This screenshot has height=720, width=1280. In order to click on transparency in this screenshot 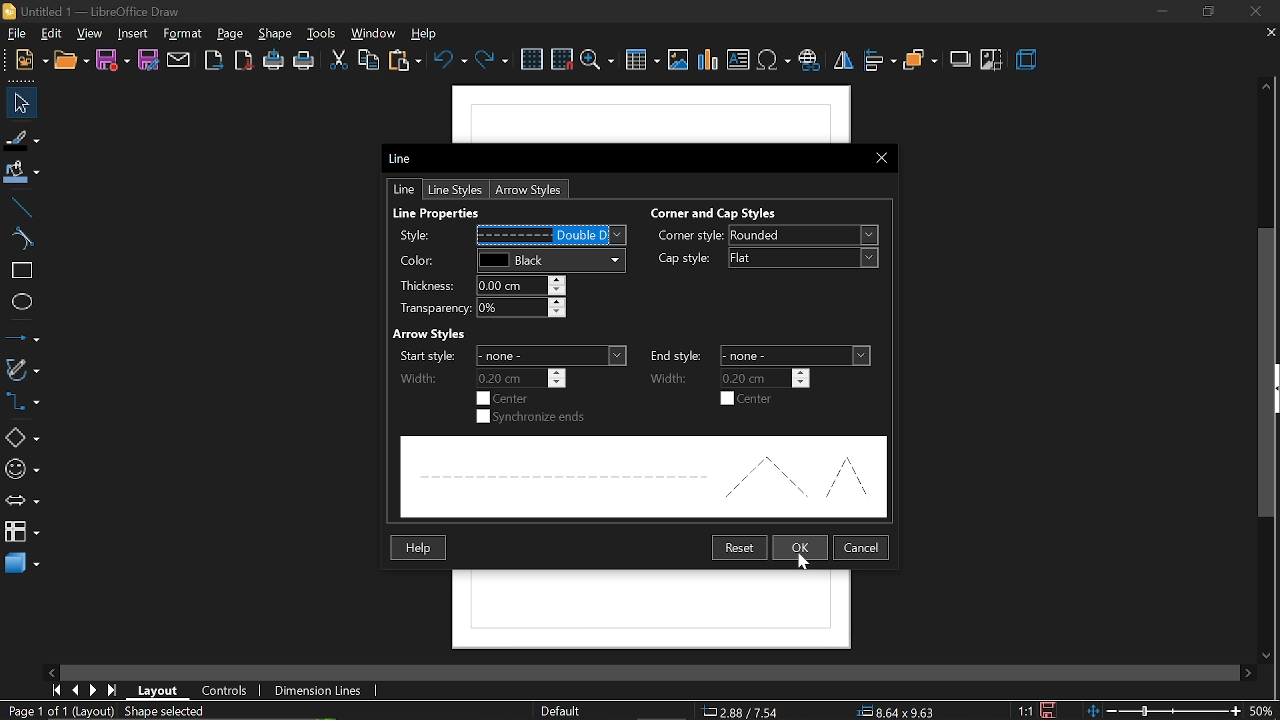, I will do `click(479, 308)`.